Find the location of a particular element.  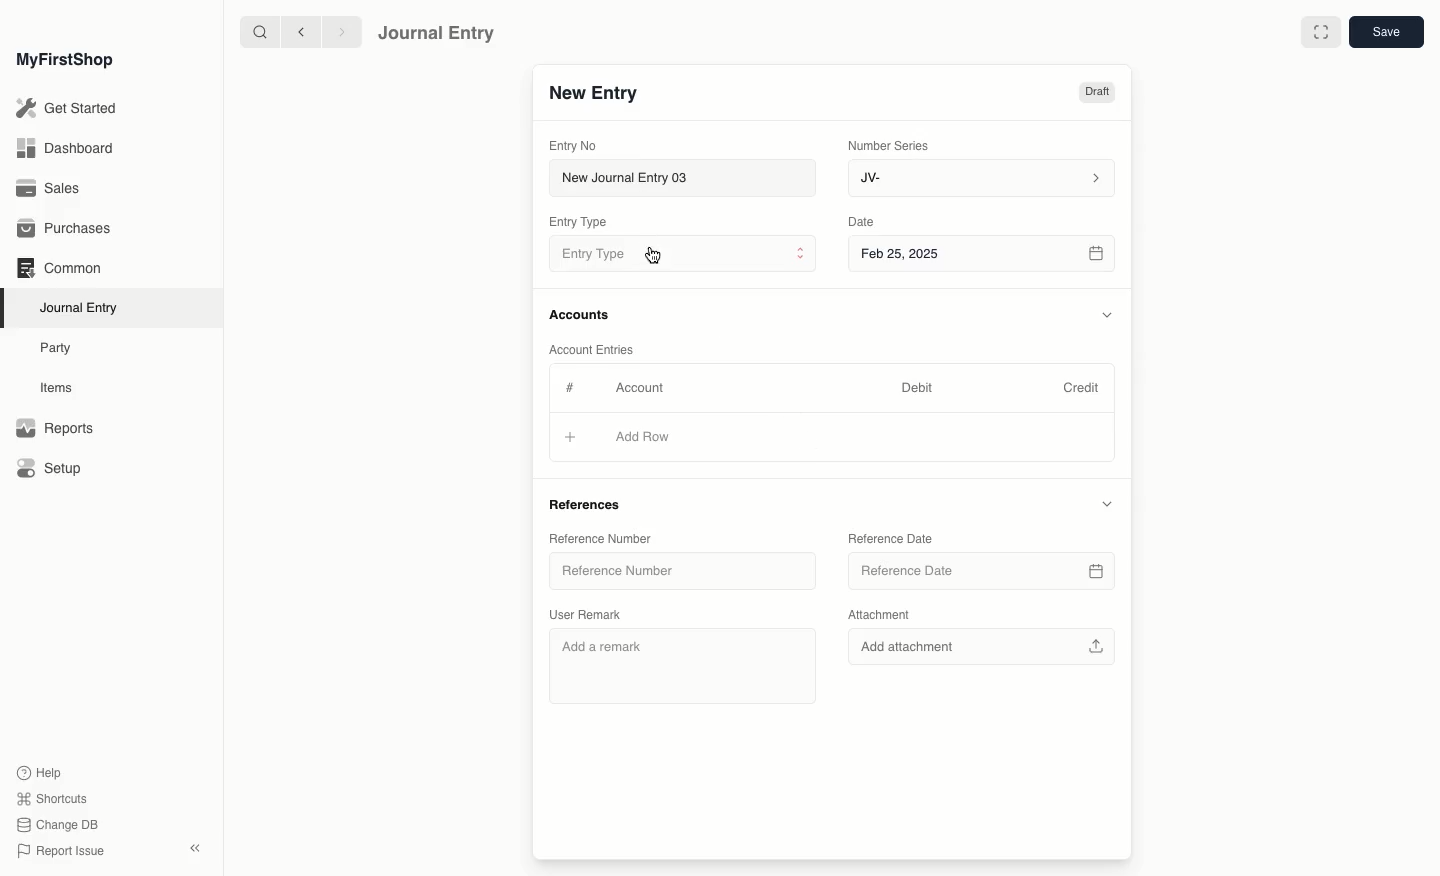

Account Entries is located at coordinates (599, 350).